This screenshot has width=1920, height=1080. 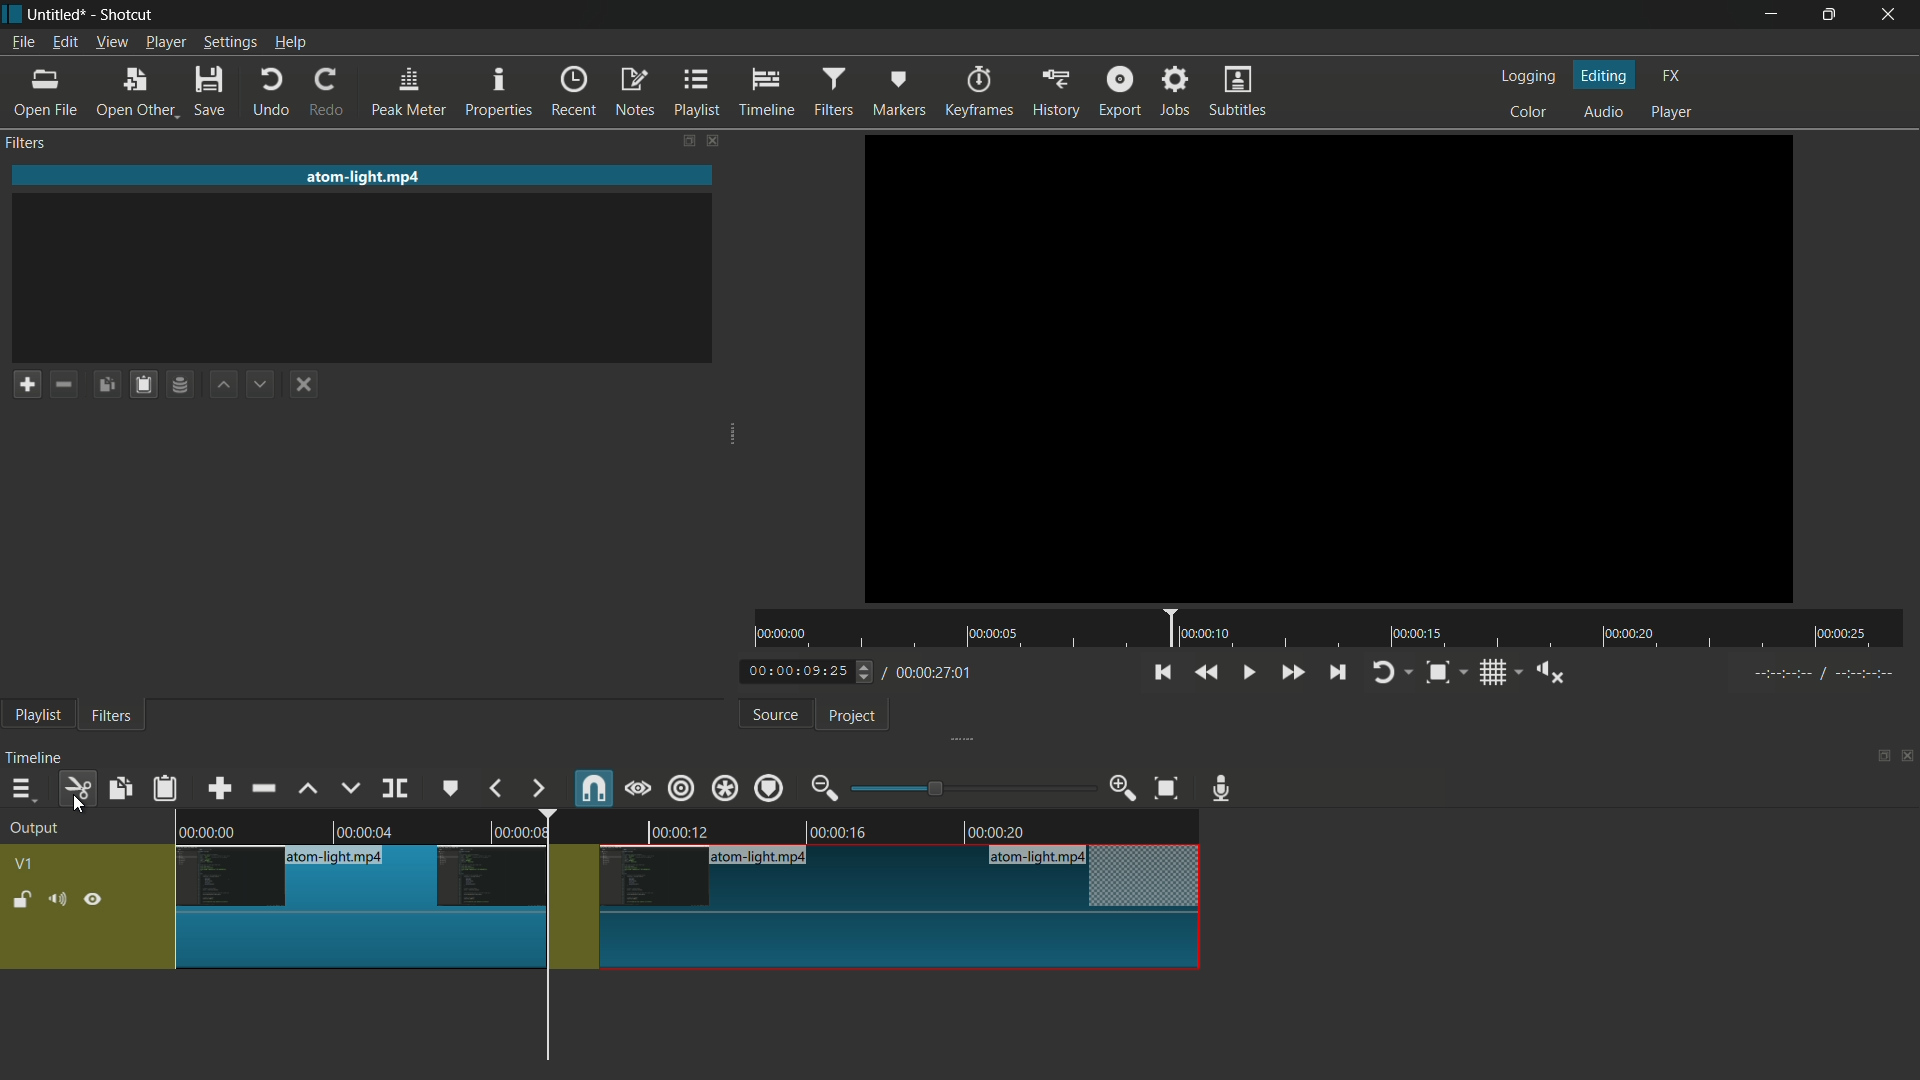 What do you see at coordinates (350, 788) in the screenshot?
I see `overwrite` at bounding box center [350, 788].